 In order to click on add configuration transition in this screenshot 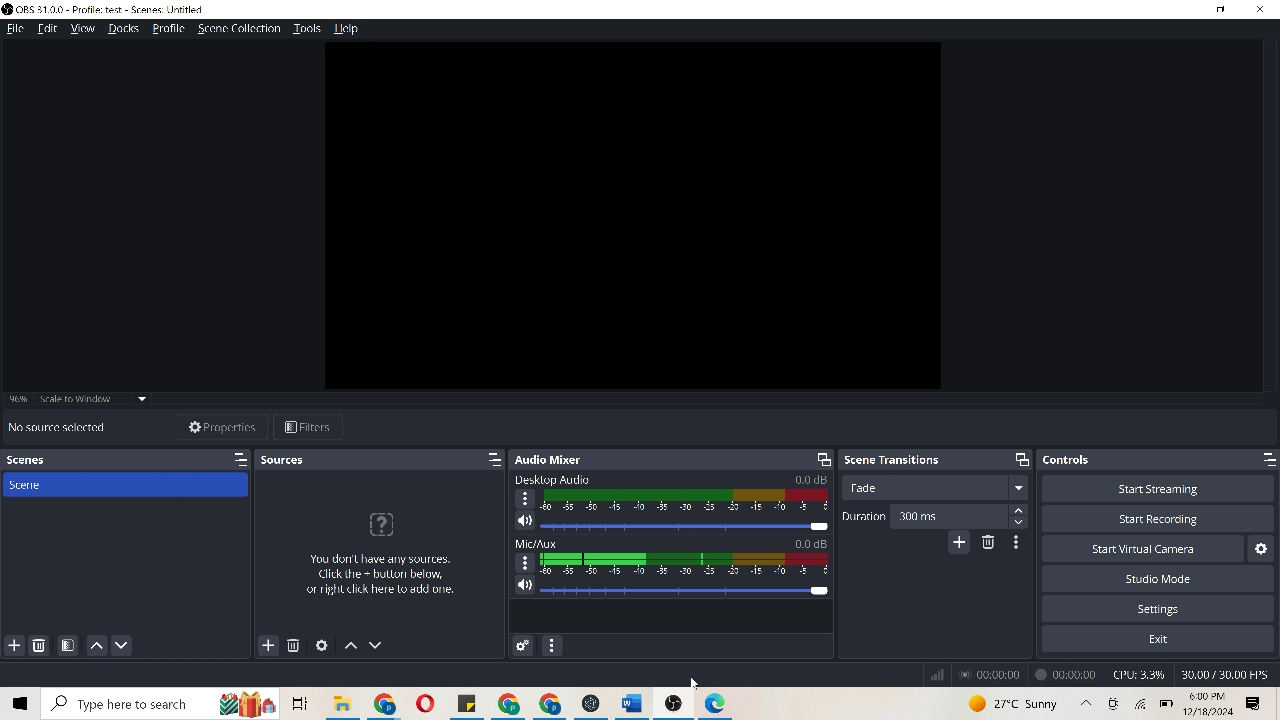, I will do `click(959, 545)`.